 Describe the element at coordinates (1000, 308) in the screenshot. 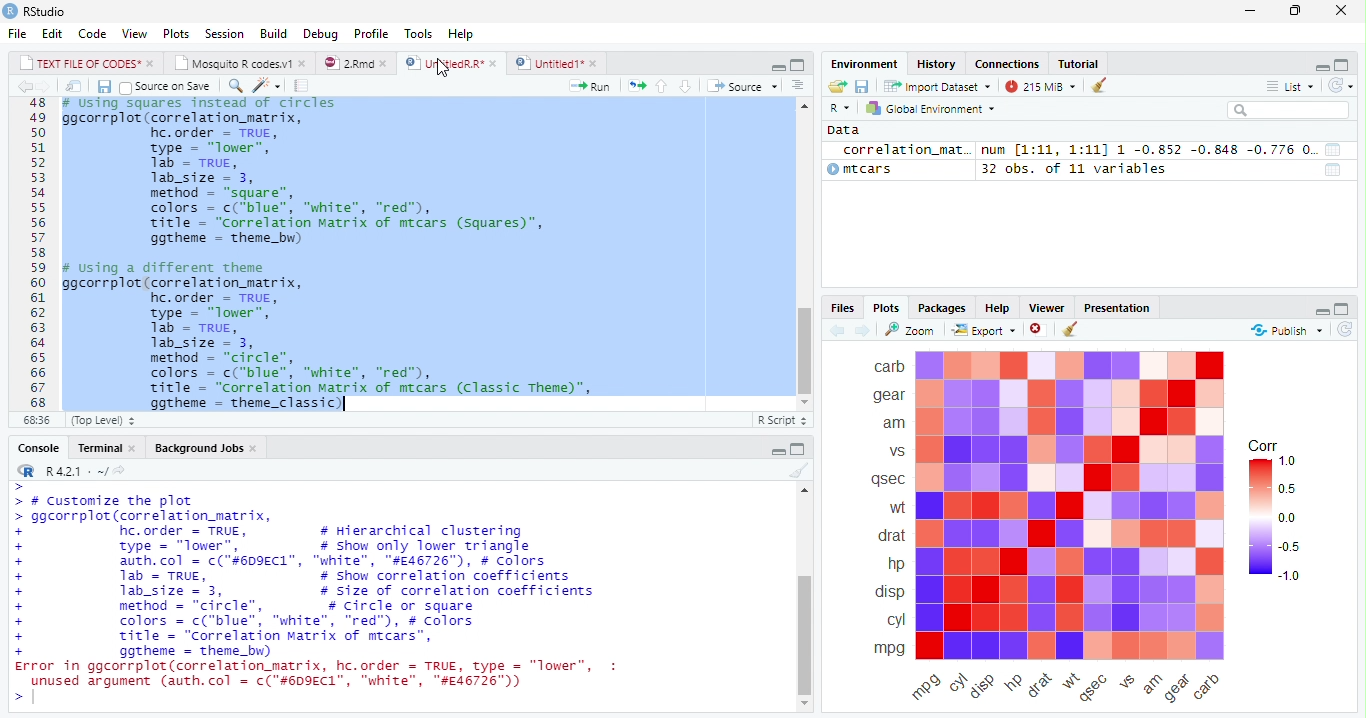

I see `Help` at that location.